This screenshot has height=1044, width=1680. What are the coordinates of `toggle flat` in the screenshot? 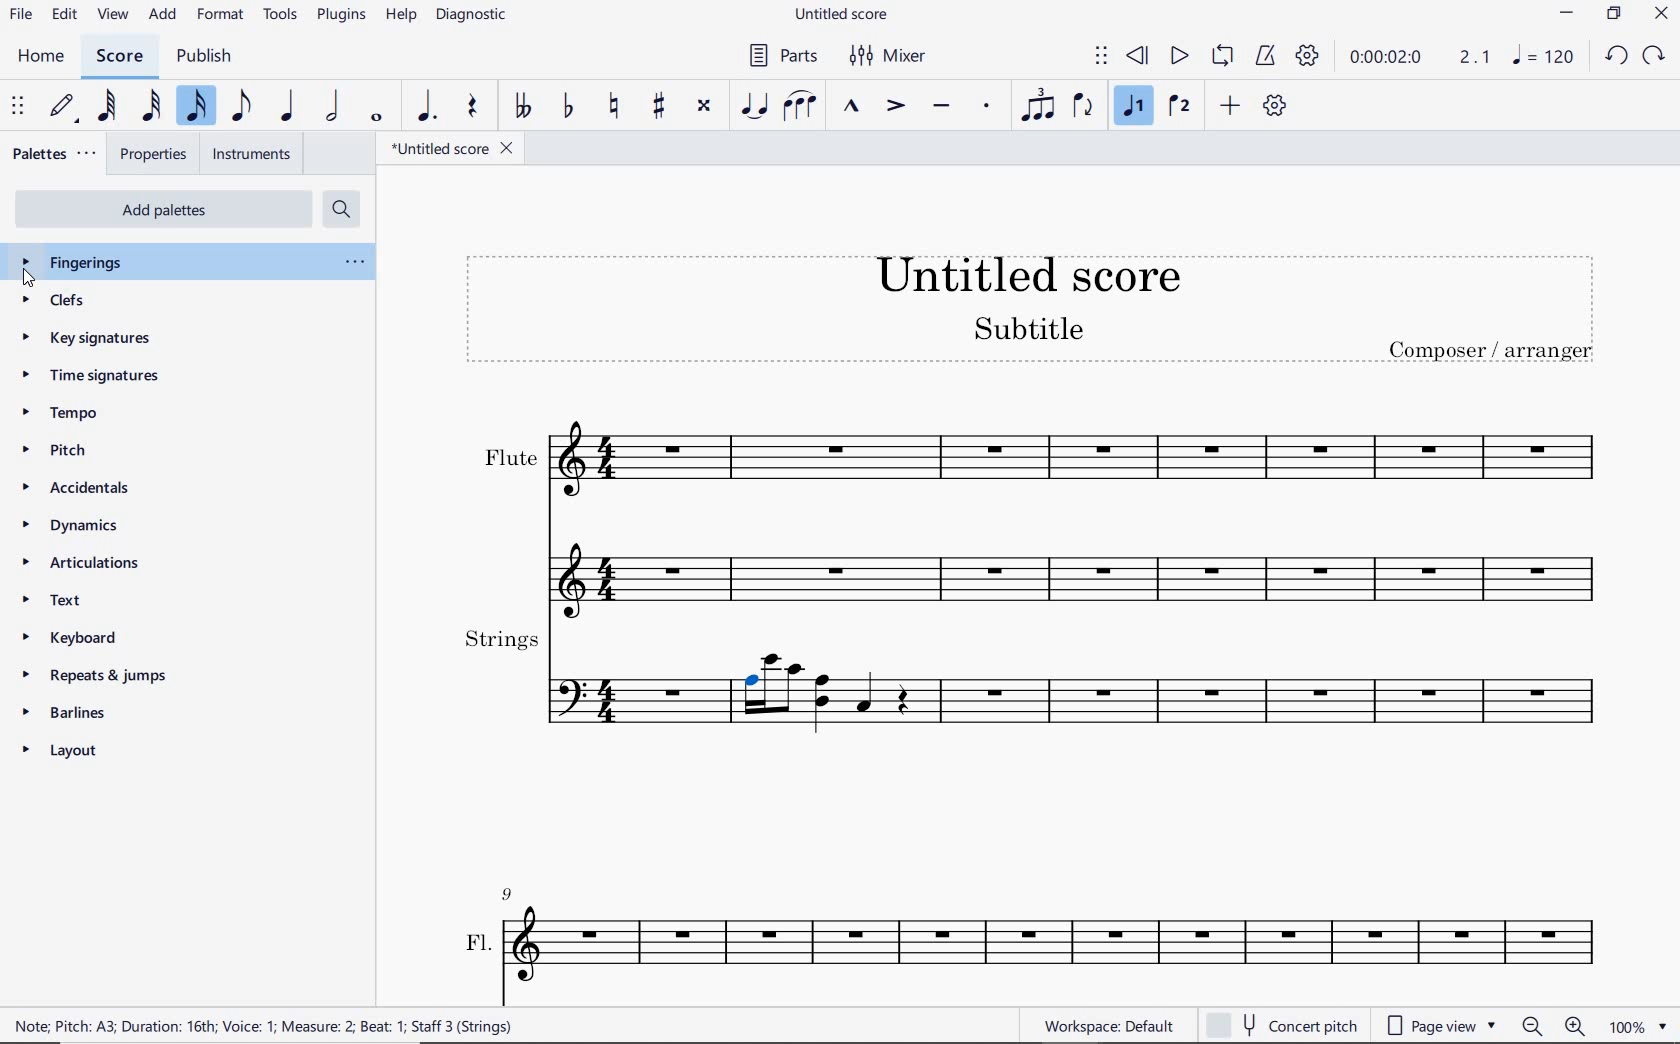 It's located at (568, 107).